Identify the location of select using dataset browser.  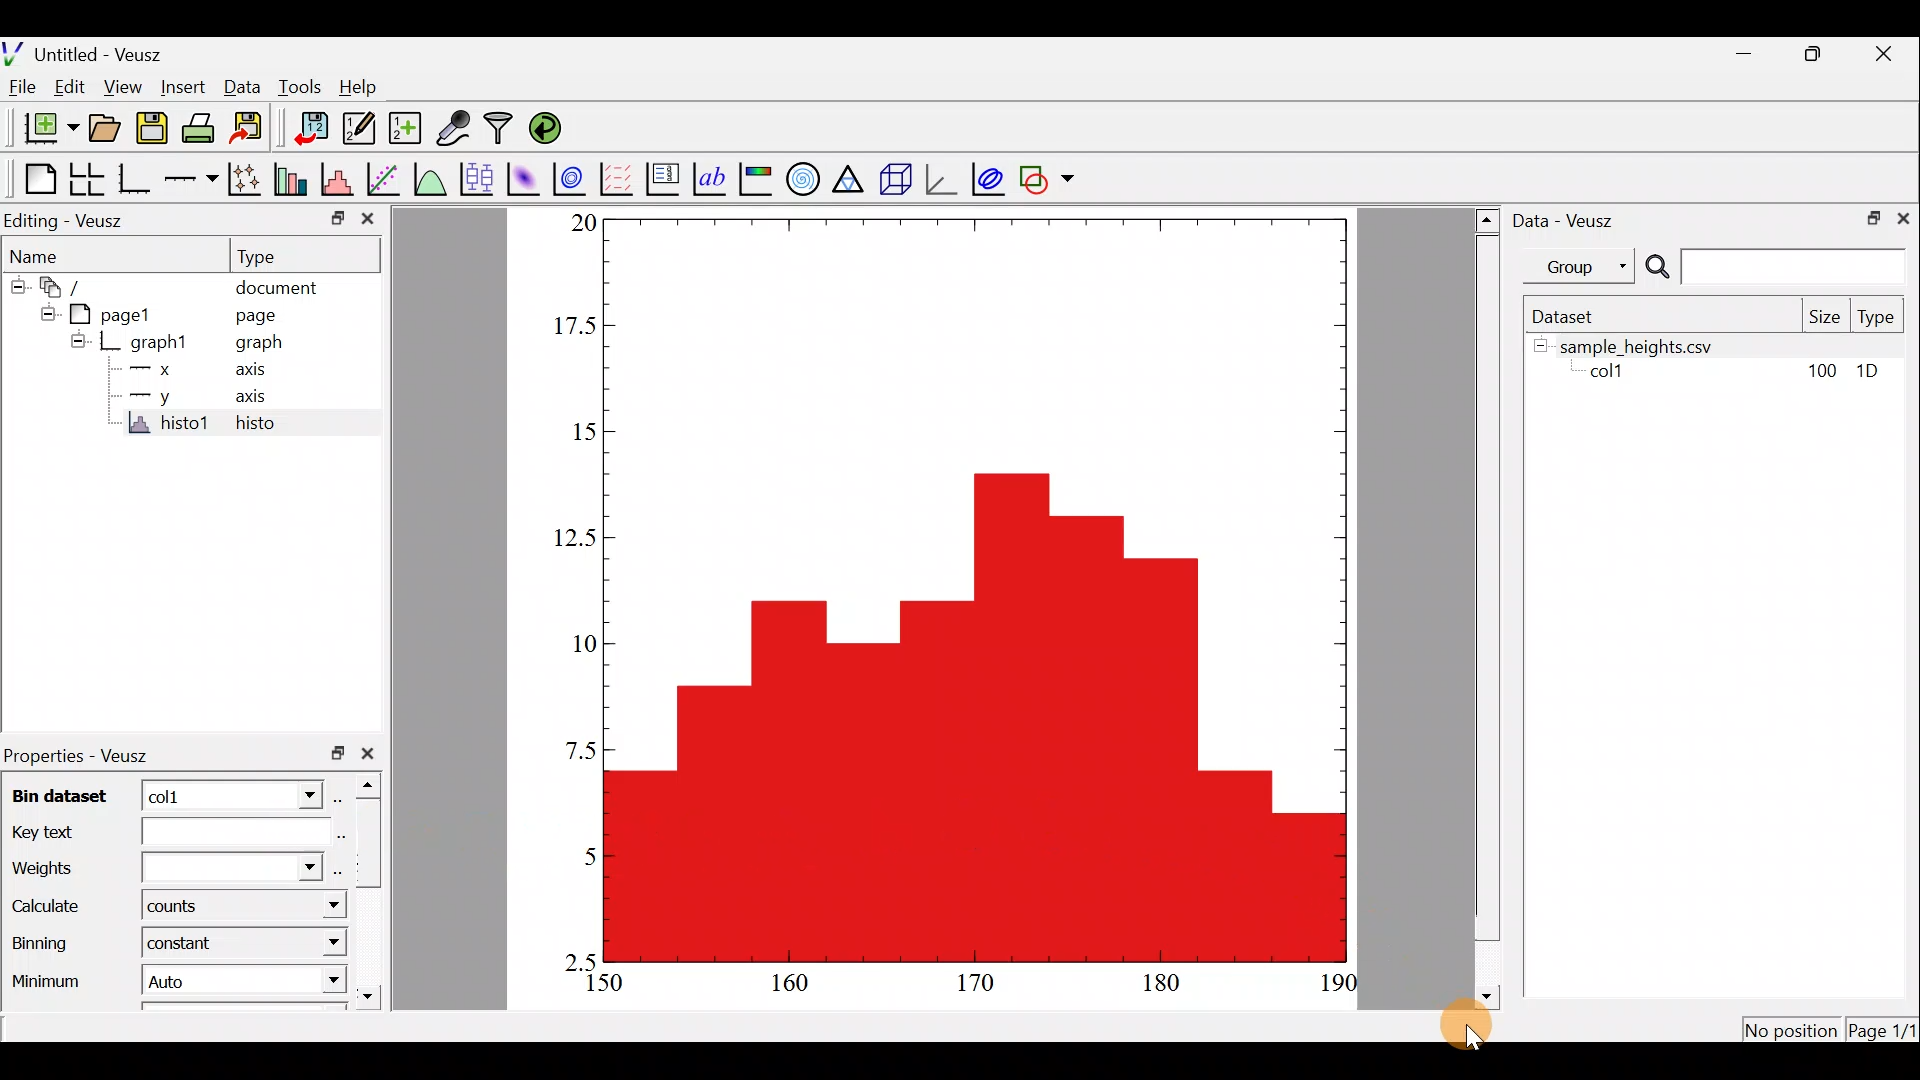
(336, 832).